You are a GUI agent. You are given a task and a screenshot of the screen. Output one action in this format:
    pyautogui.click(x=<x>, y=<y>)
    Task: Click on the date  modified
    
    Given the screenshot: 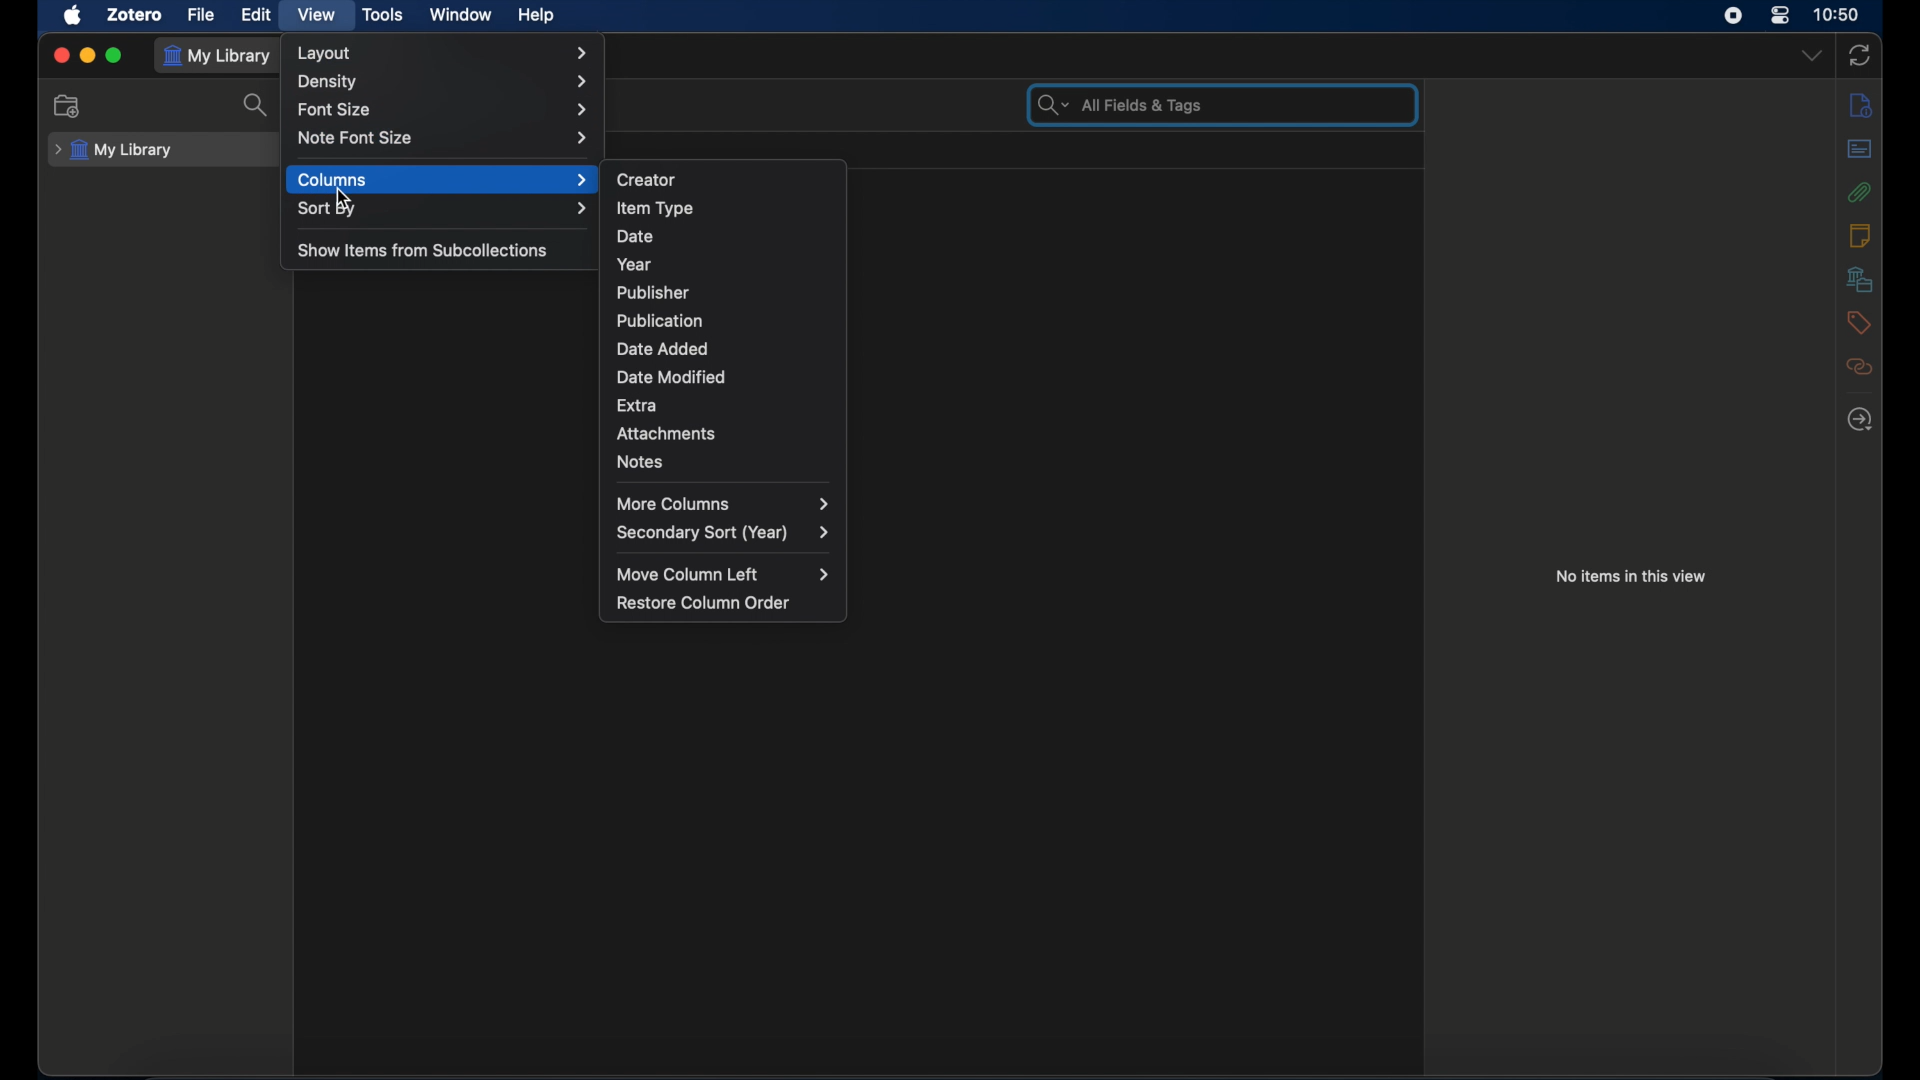 What is the action you would take?
    pyautogui.click(x=672, y=377)
    